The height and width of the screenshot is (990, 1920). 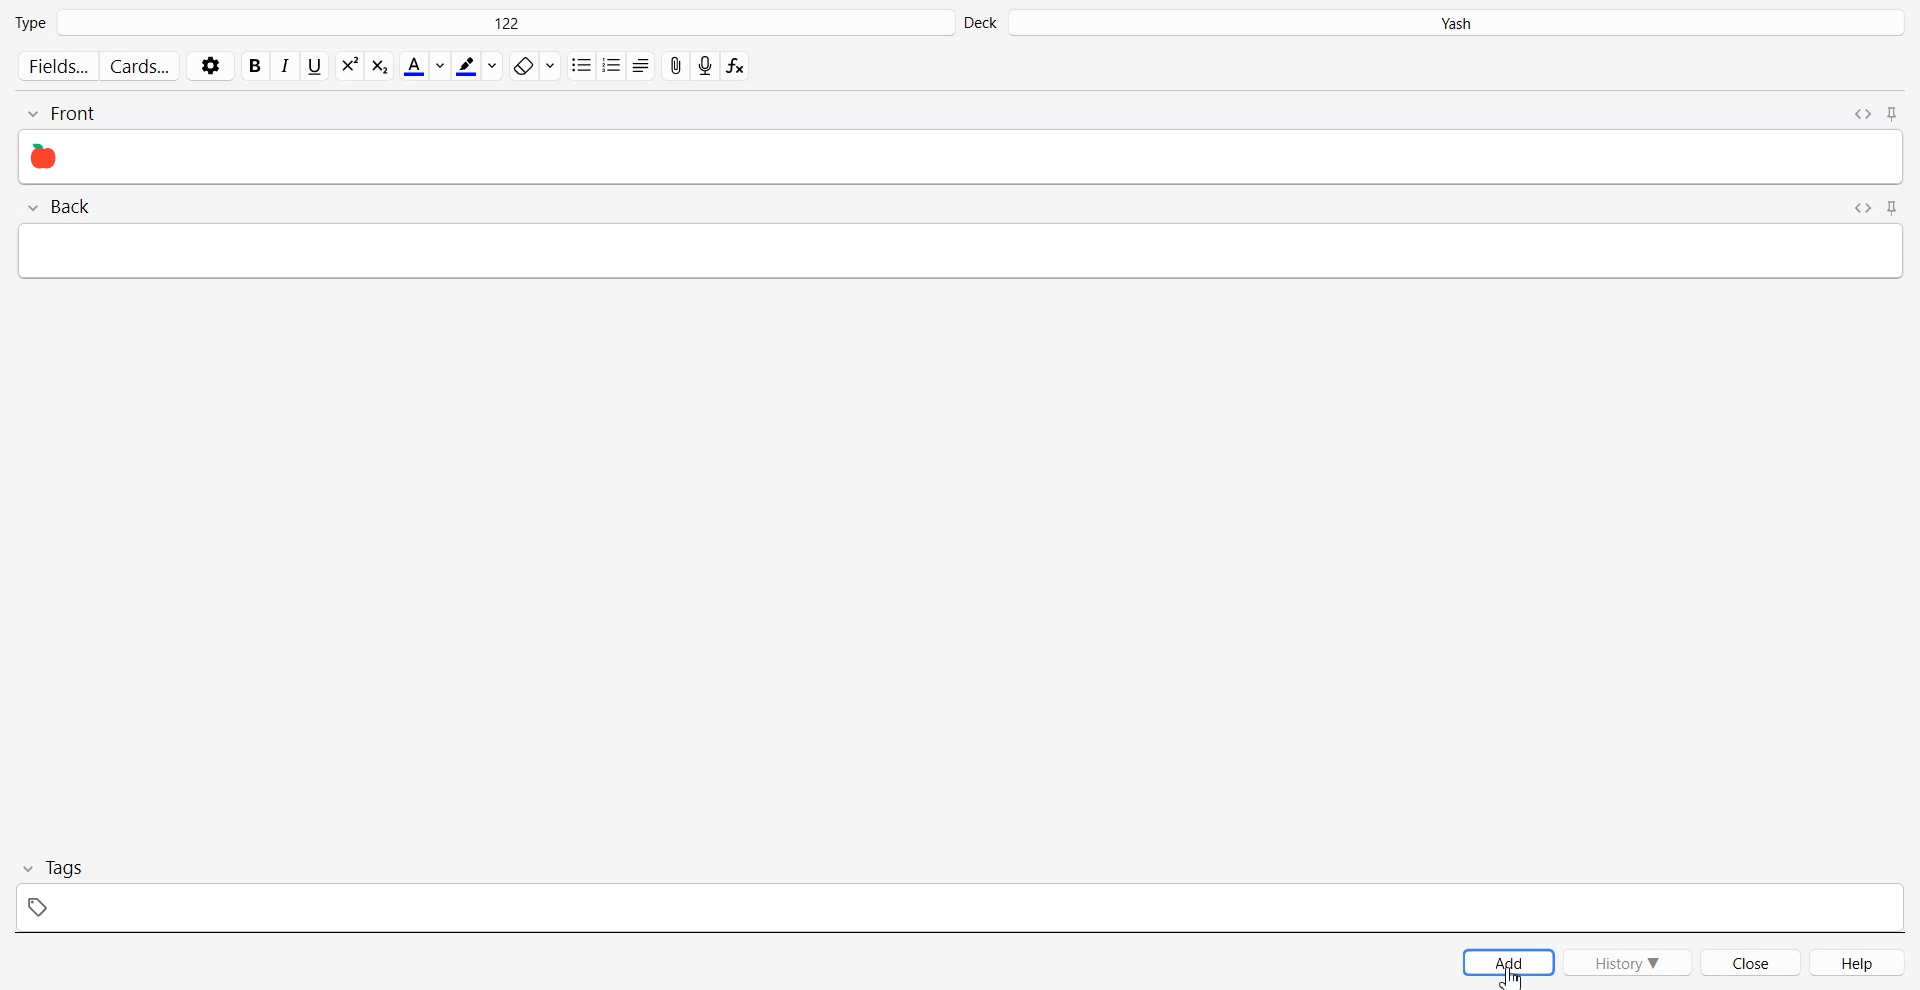 What do you see at coordinates (532, 66) in the screenshot?
I see `Erase Format` at bounding box center [532, 66].